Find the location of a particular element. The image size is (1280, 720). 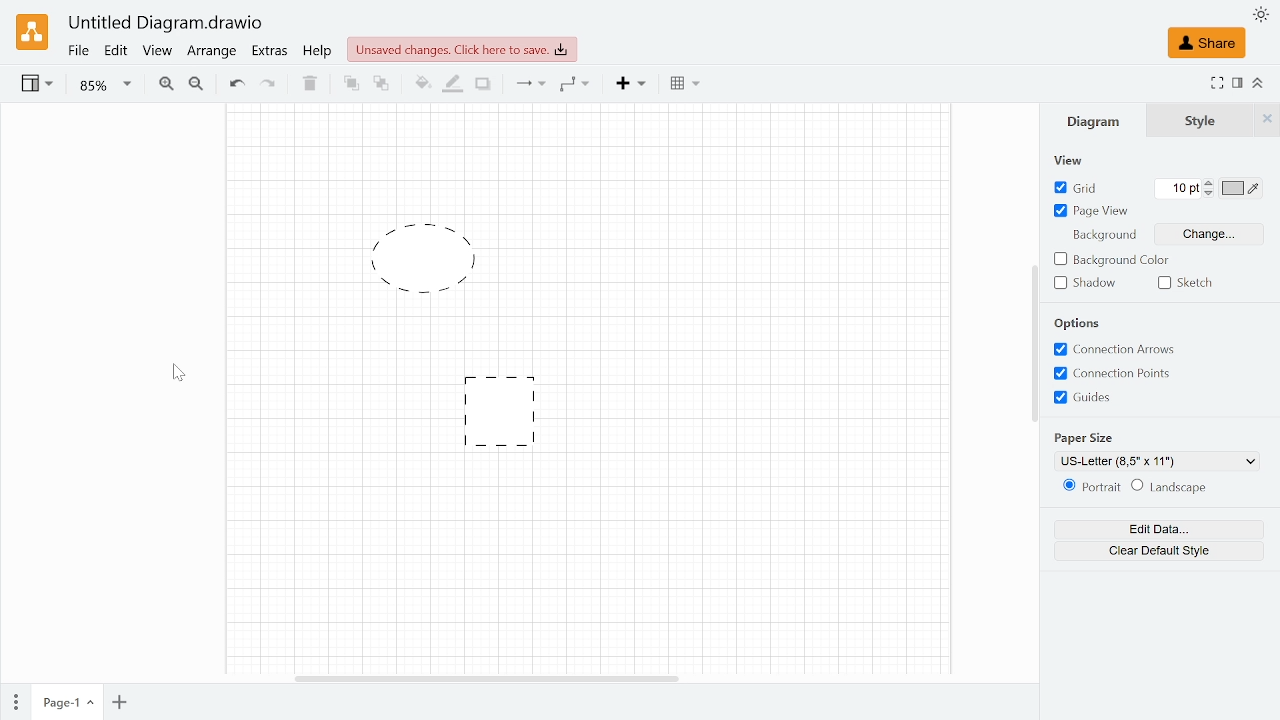

Insert is located at coordinates (632, 84).